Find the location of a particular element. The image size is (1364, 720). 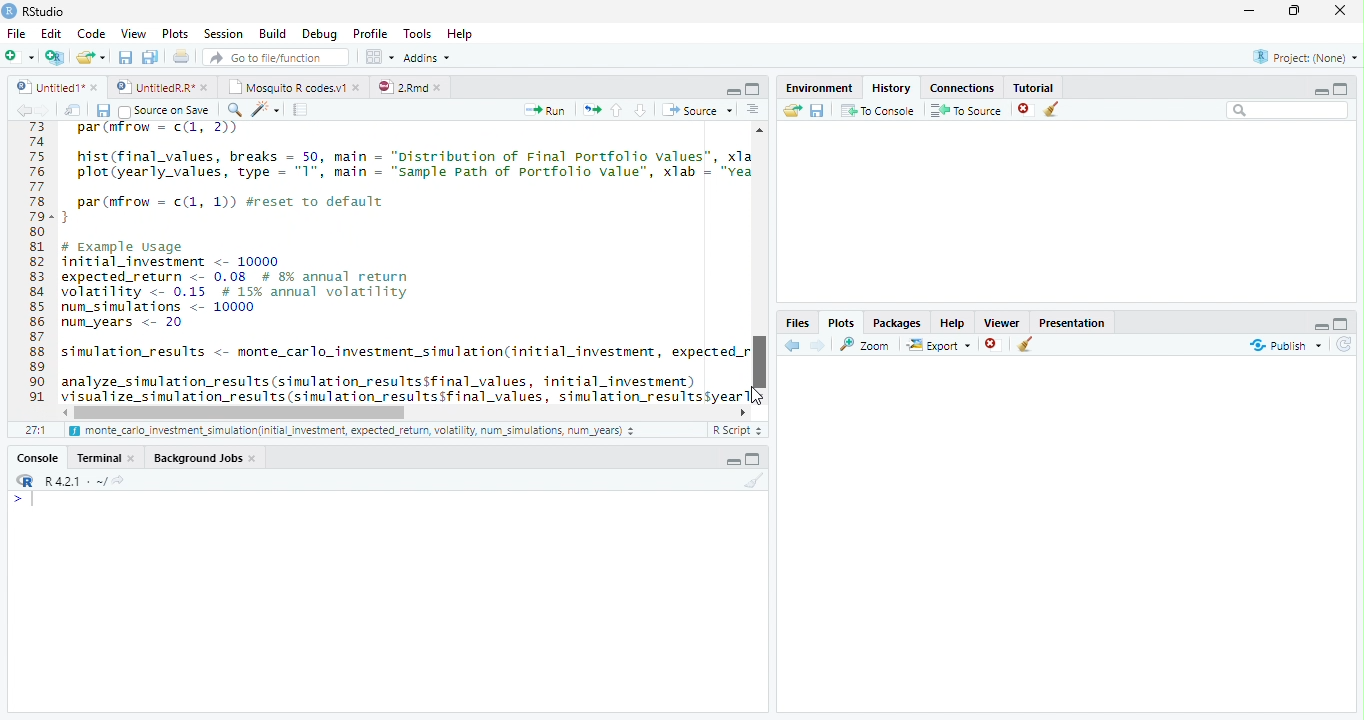

Full Height is located at coordinates (1343, 322).